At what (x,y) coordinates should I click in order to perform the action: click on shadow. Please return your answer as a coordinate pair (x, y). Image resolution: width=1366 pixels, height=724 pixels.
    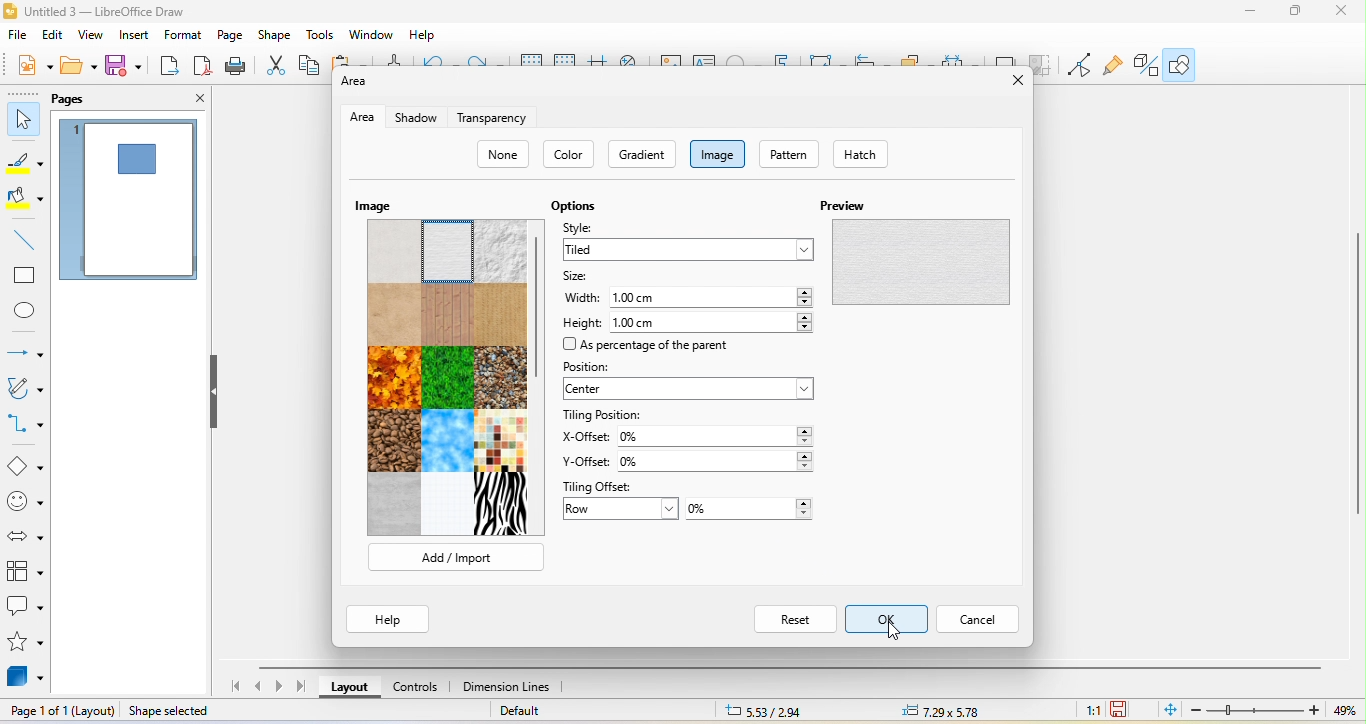
    Looking at the image, I should click on (1004, 59).